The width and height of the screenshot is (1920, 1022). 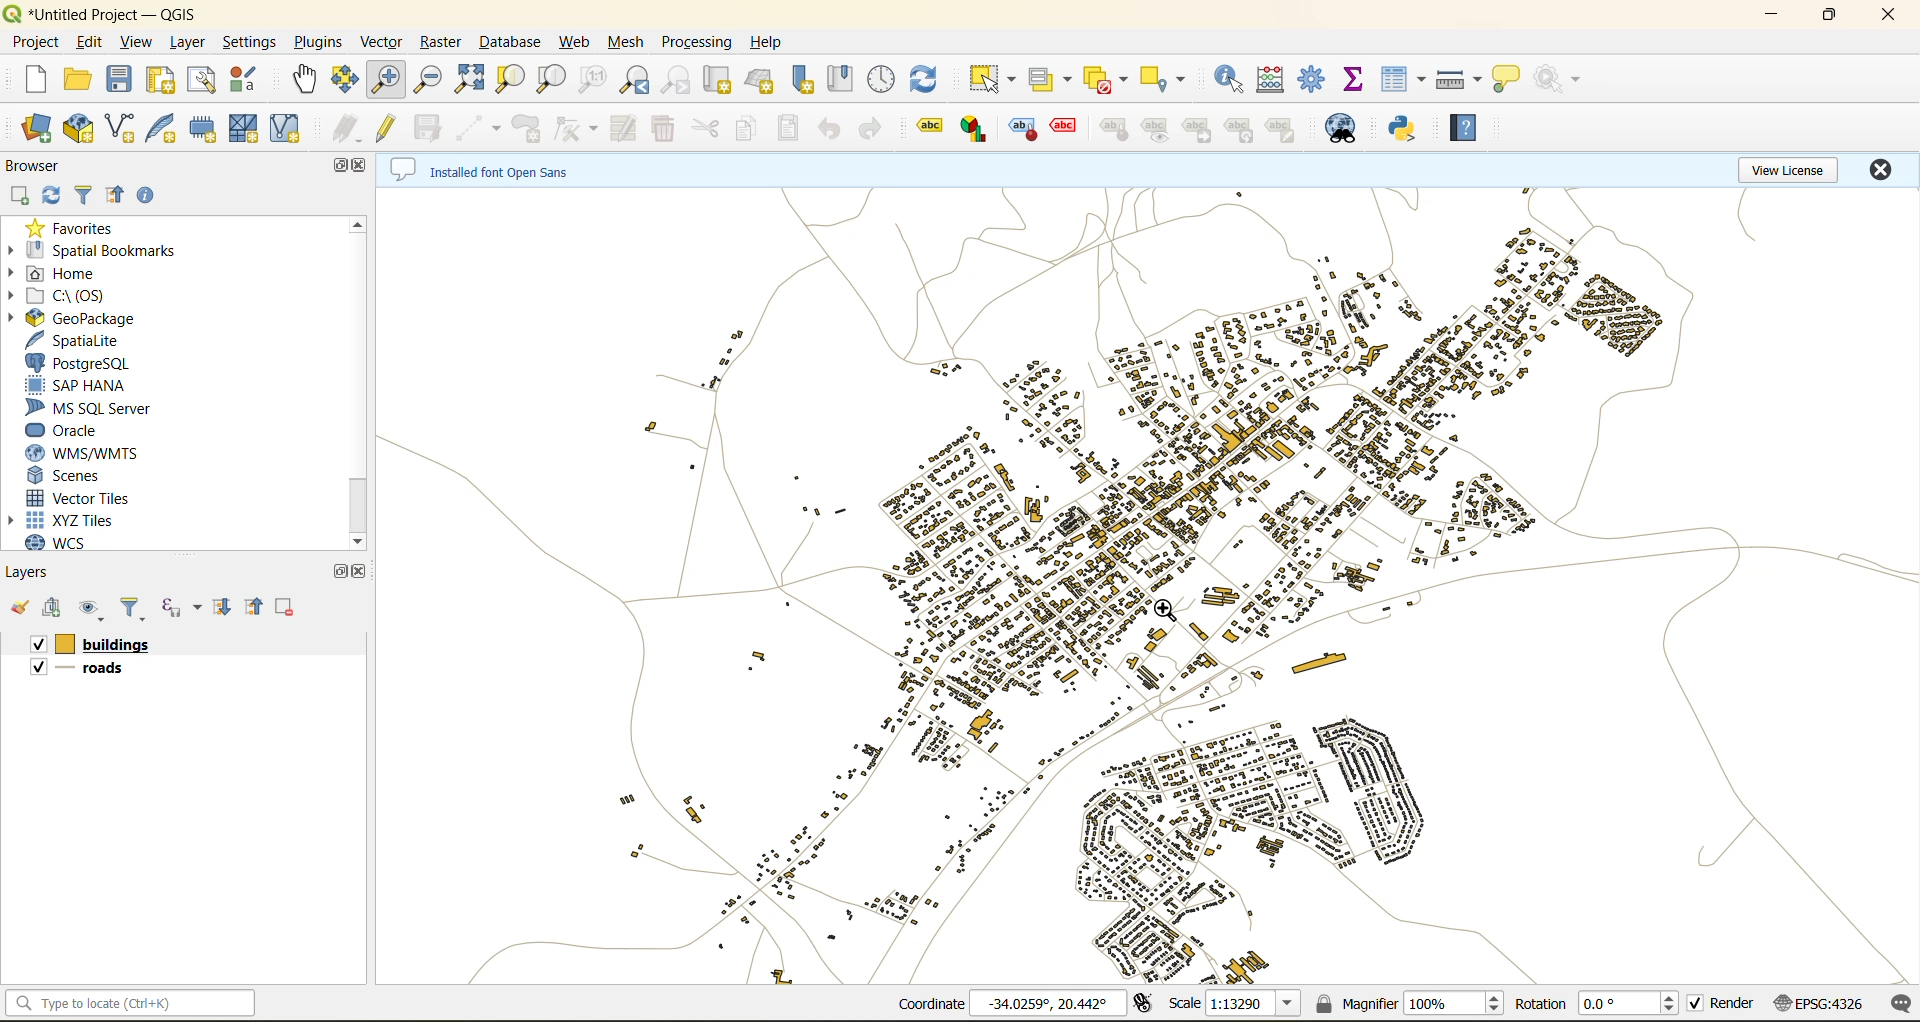 What do you see at coordinates (36, 43) in the screenshot?
I see `project` at bounding box center [36, 43].